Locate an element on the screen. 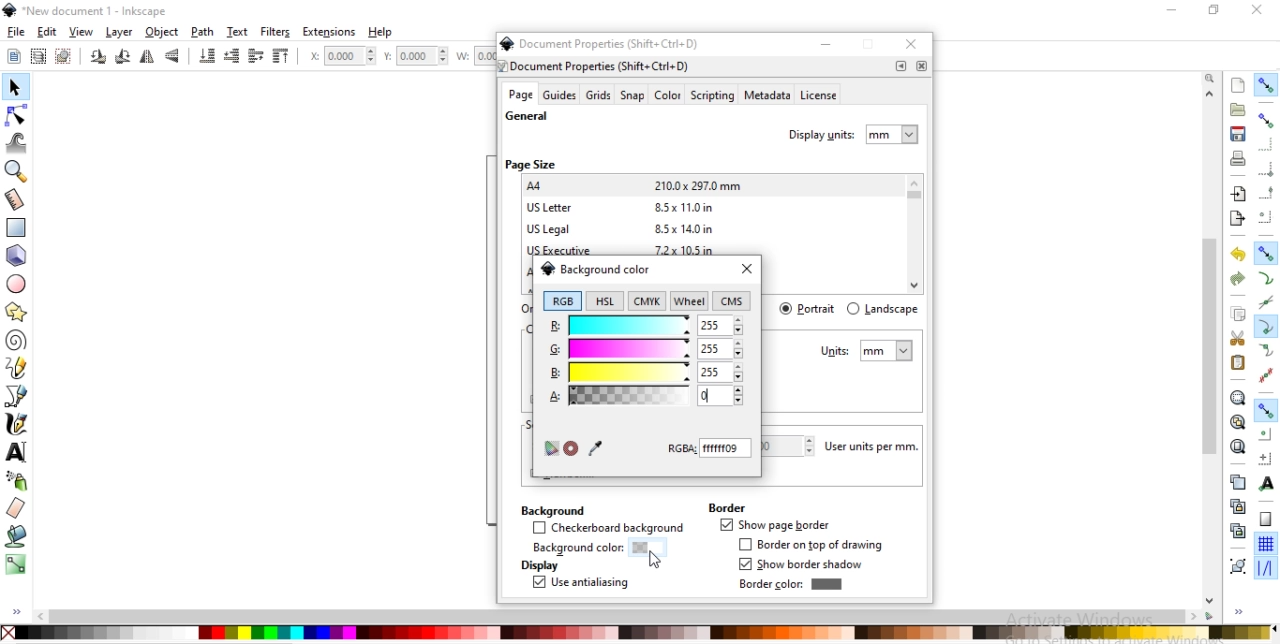 Image resolution: width=1280 pixels, height=644 pixels. select all objects or nodes is located at coordinates (13, 54).